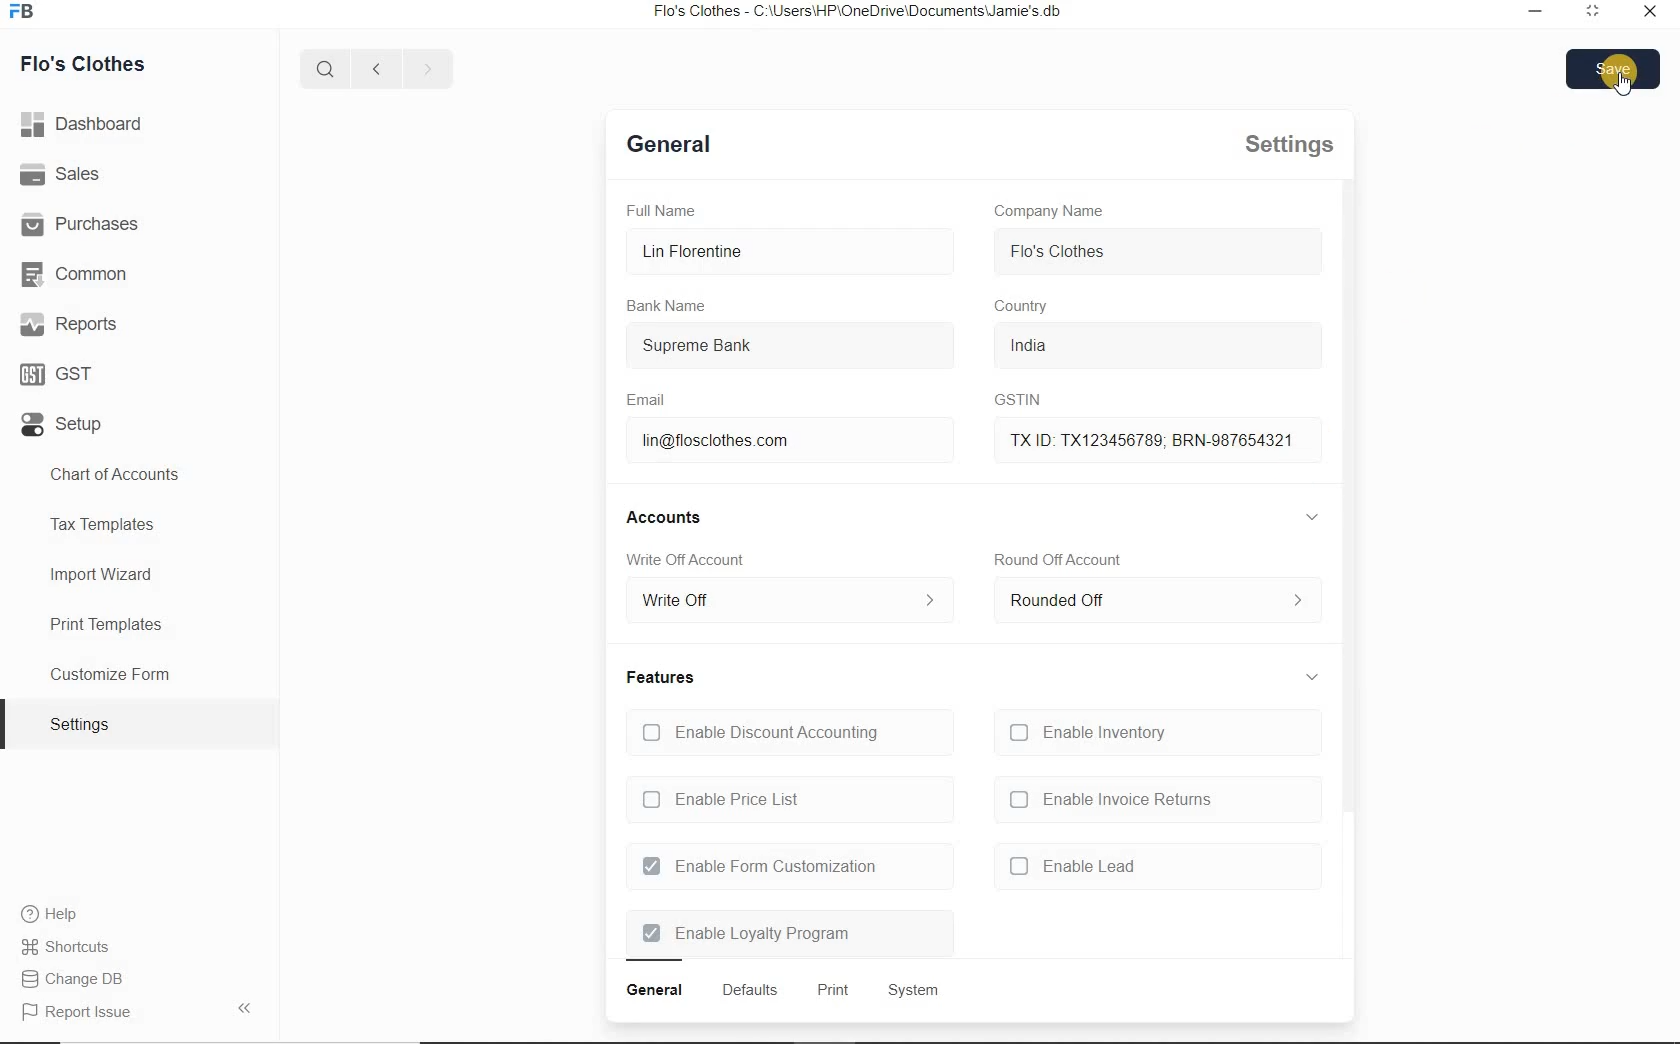 The image size is (1680, 1044). I want to click on Full Name, so click(668, 210).